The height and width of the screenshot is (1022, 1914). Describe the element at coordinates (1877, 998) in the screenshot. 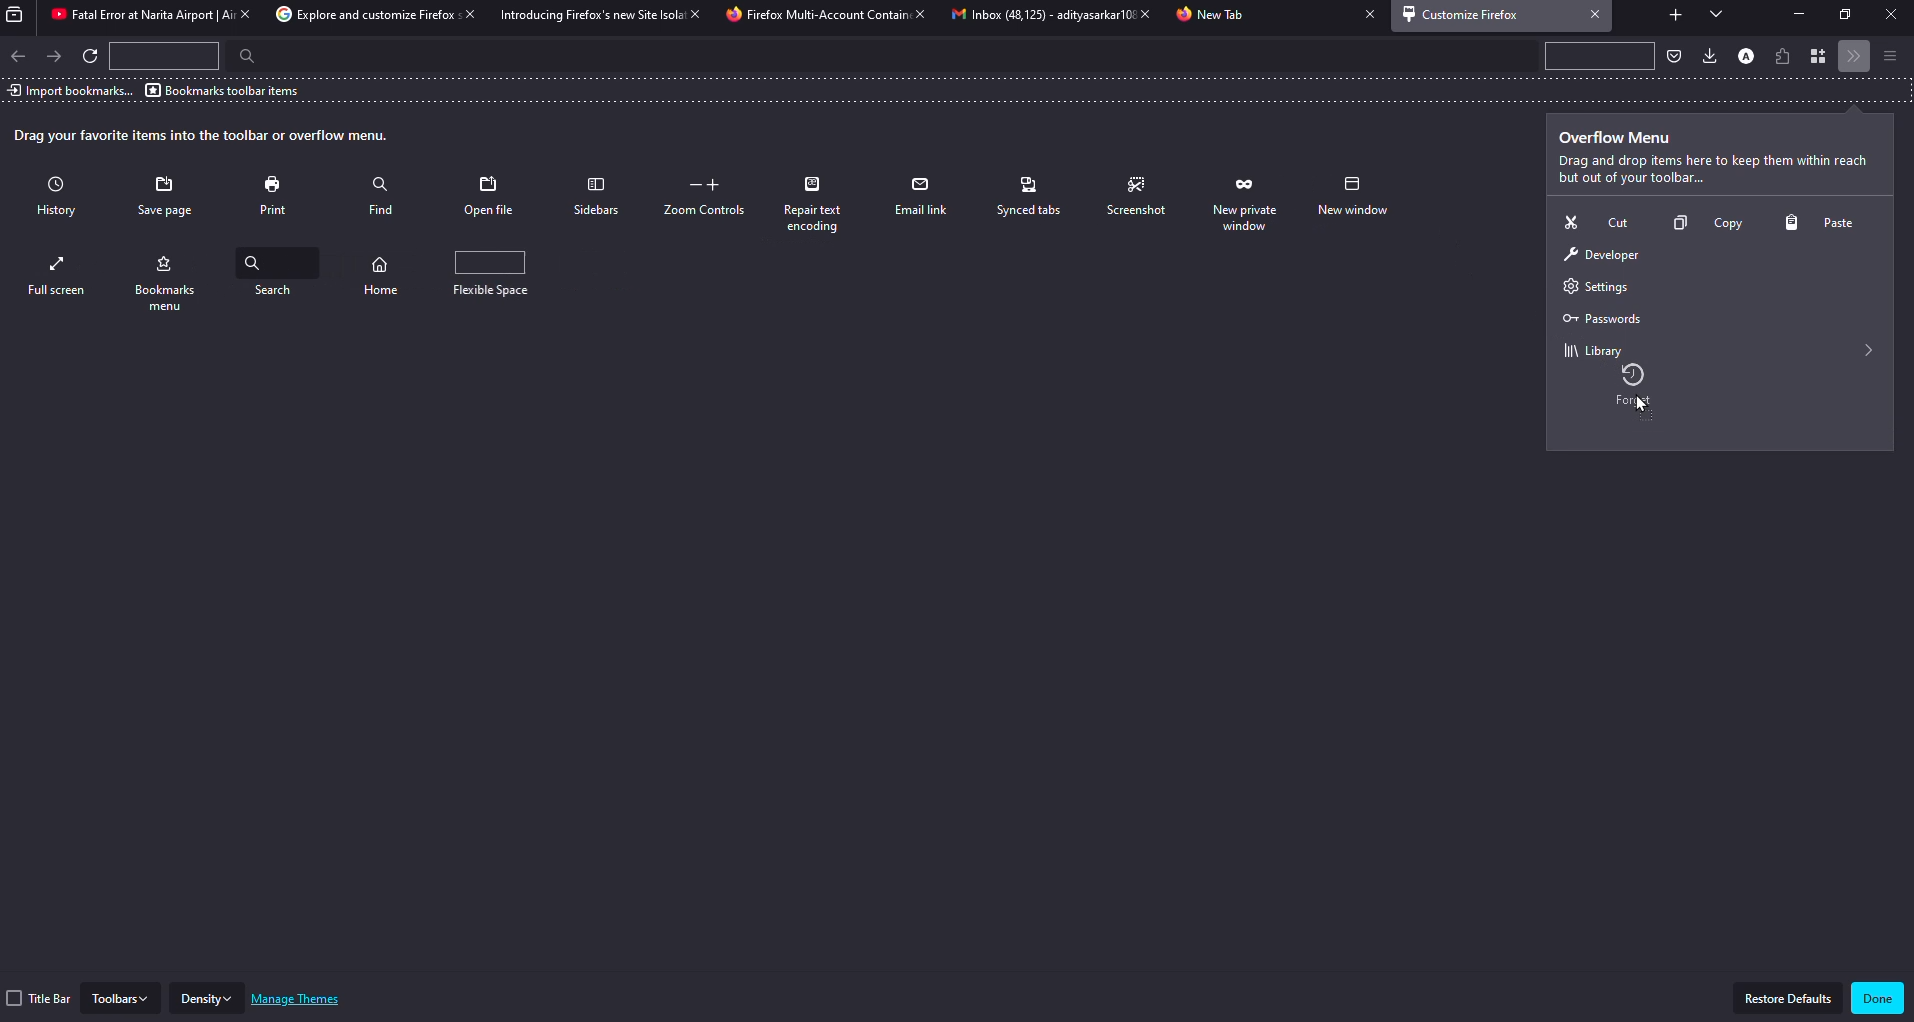

I see `done` at that location.